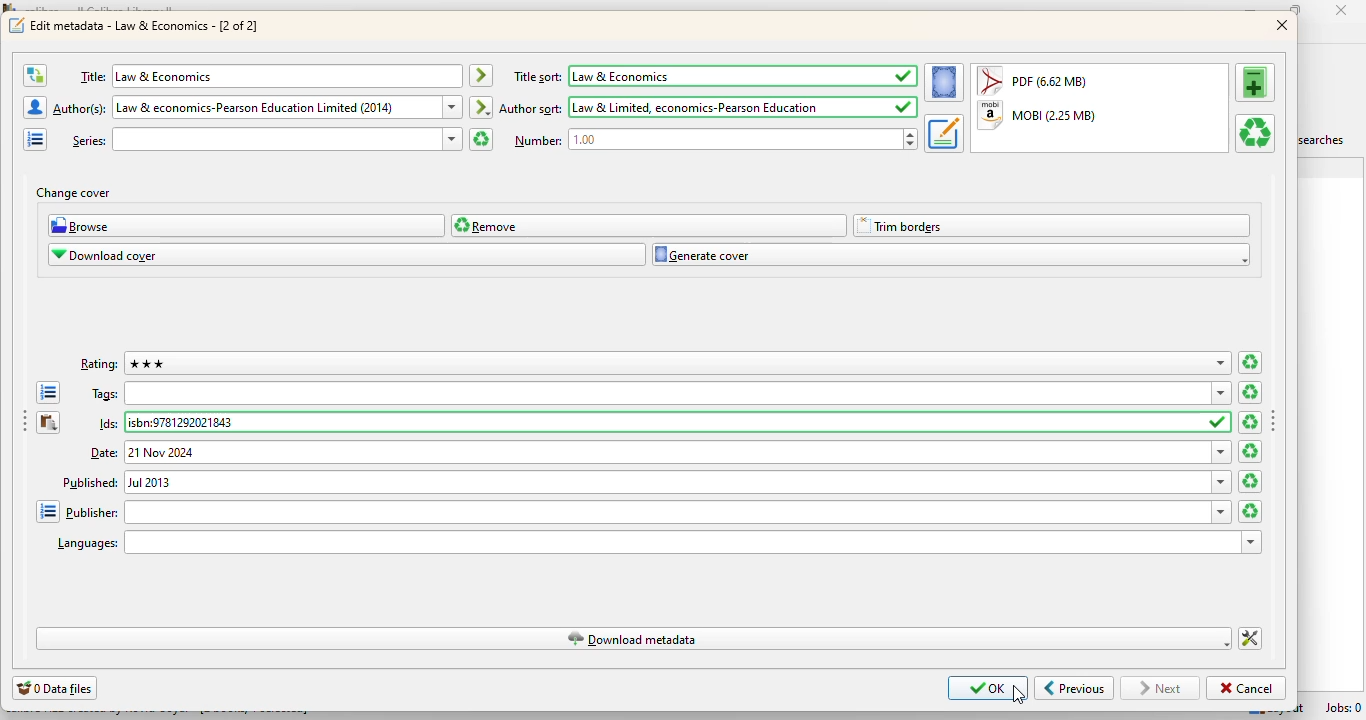 Image resolution: width=1366 pixels, height=720 pixels. What do you see at coordinates (481, 106) in the screenshot?
I see `immediately create the author sort entry based on the current author entry` at bounding box center [481, 106].